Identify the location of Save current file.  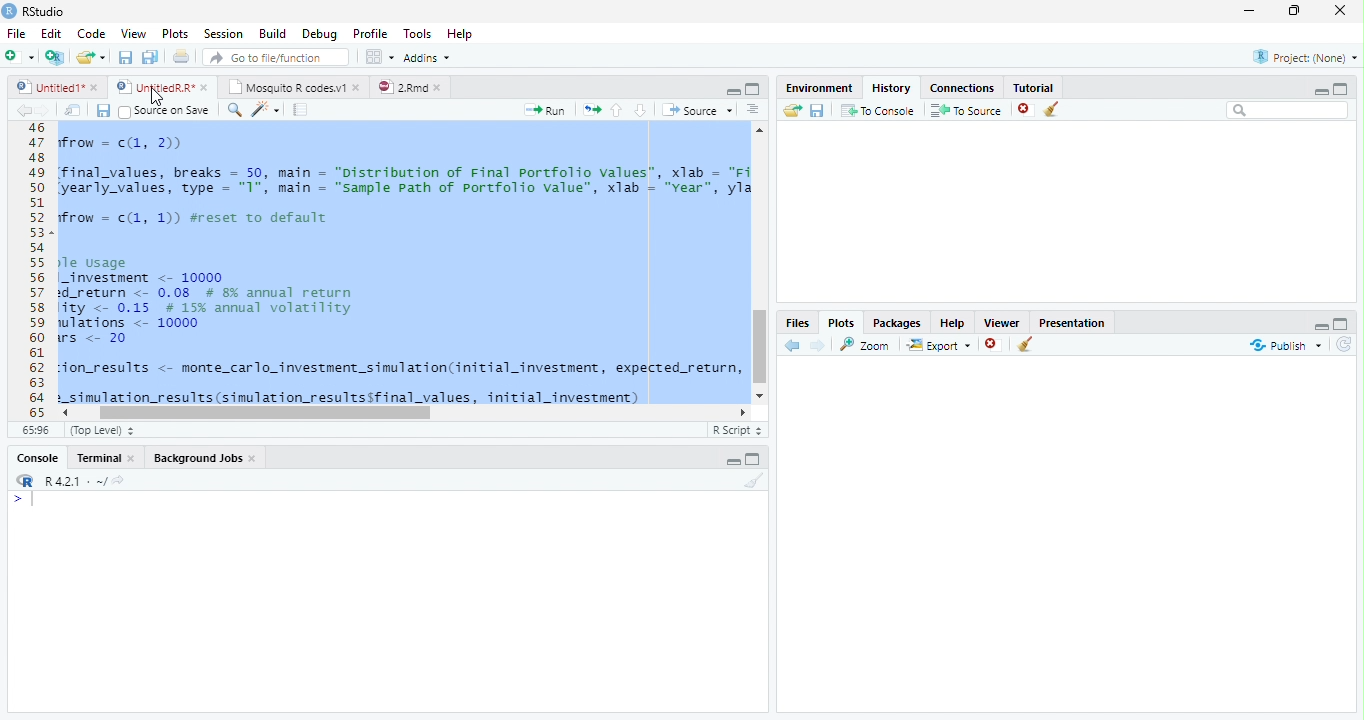
(124, 57).